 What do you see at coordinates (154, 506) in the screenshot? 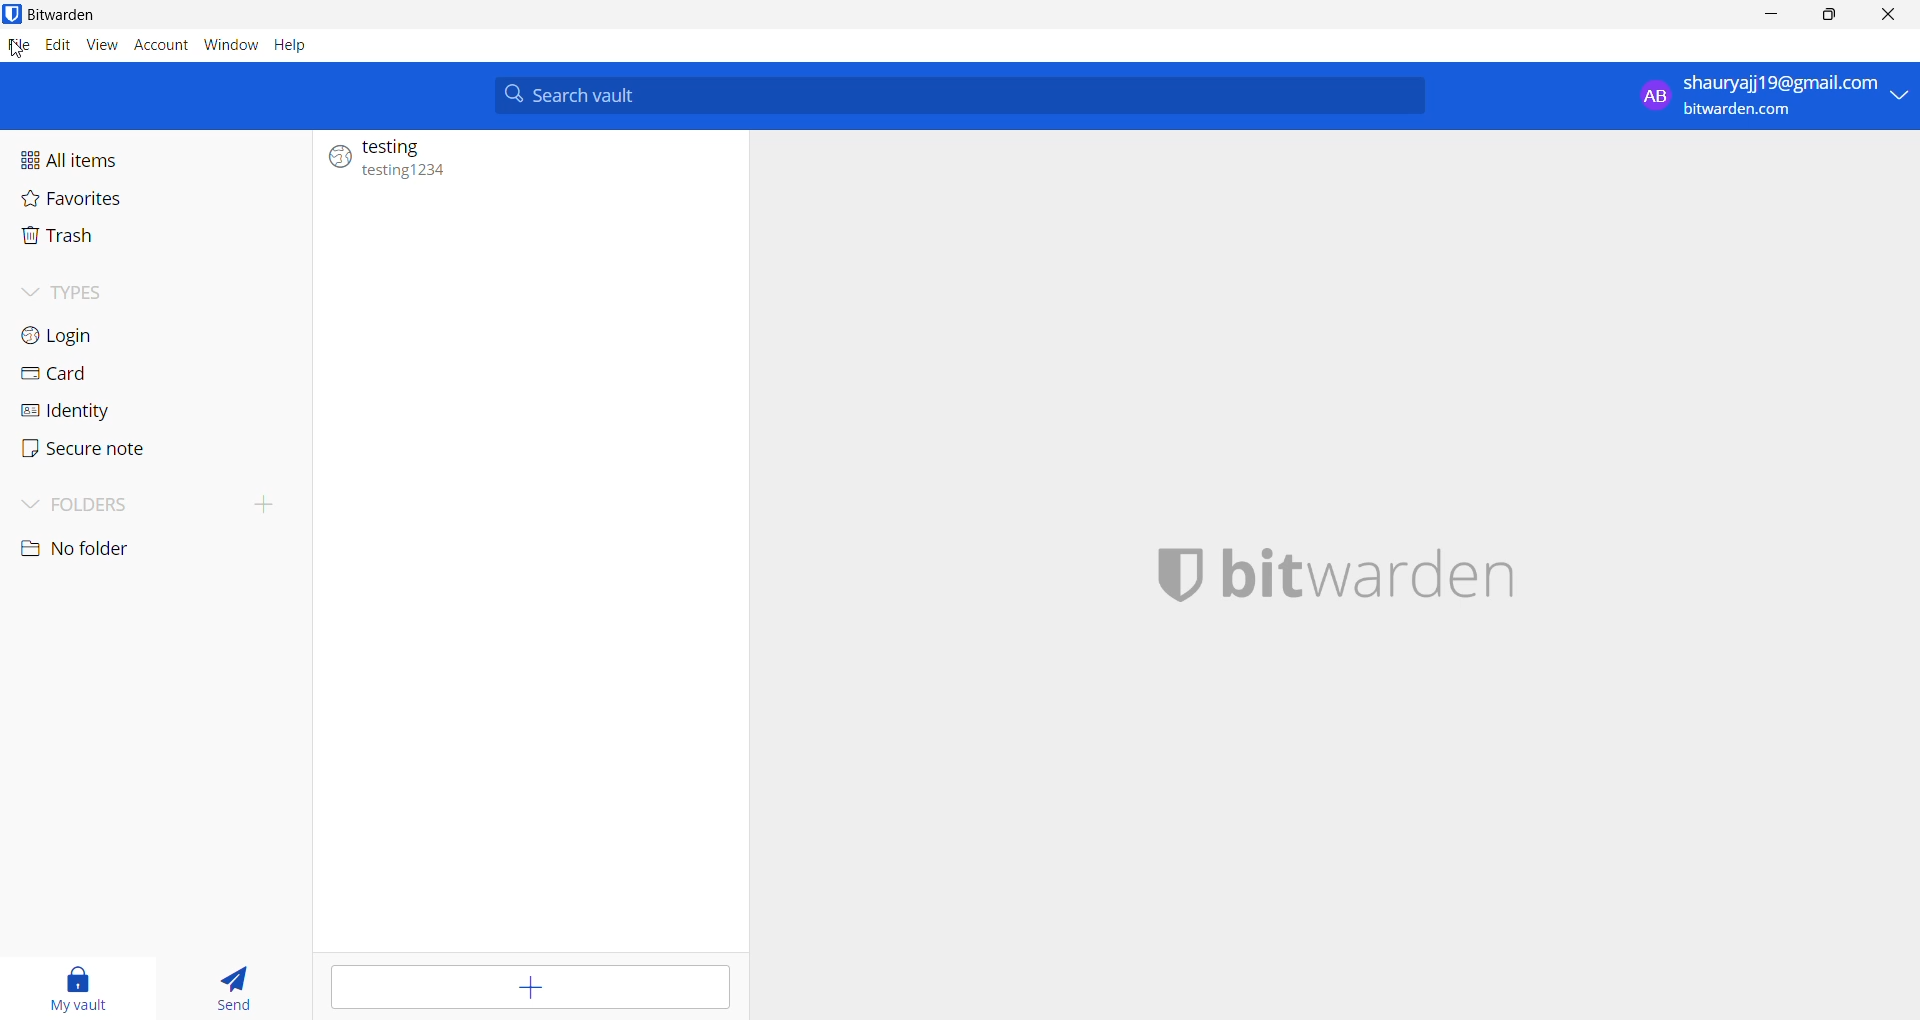
I see `folders` at bounding box center [154, 506].